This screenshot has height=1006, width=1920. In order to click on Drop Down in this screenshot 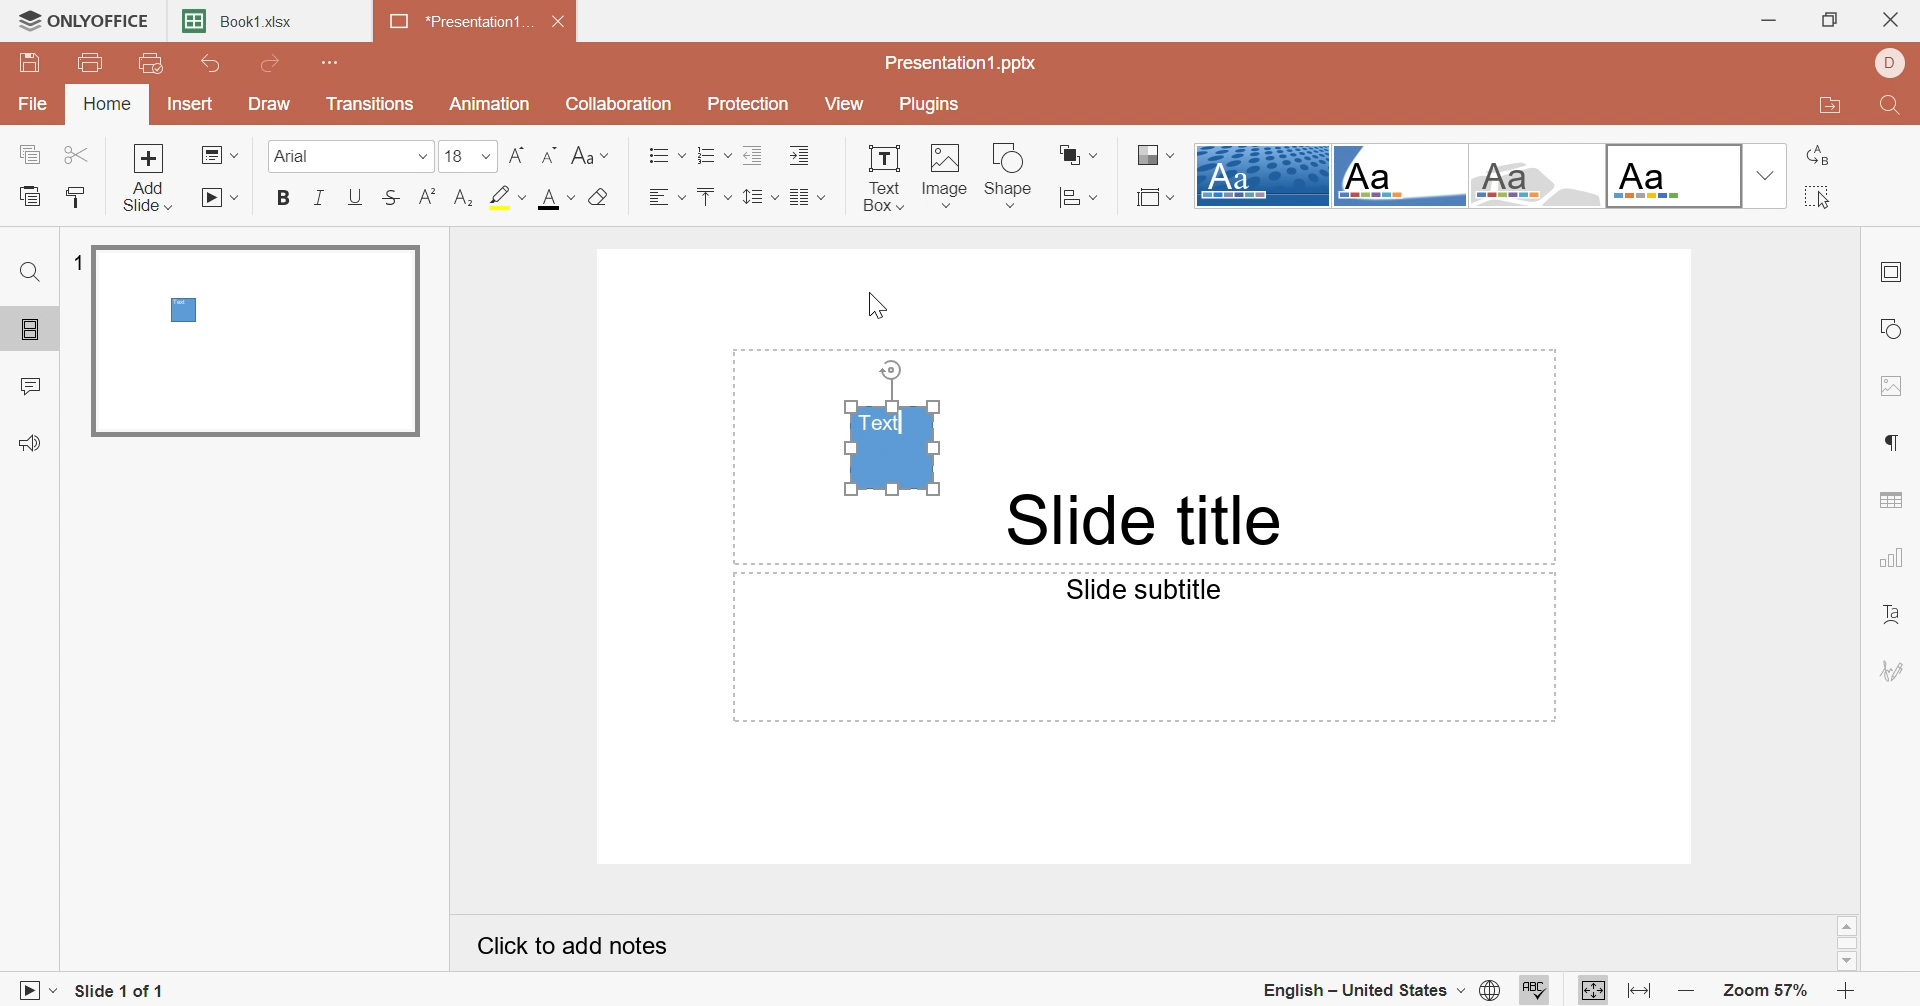, I will do `click(1767, 175)`.